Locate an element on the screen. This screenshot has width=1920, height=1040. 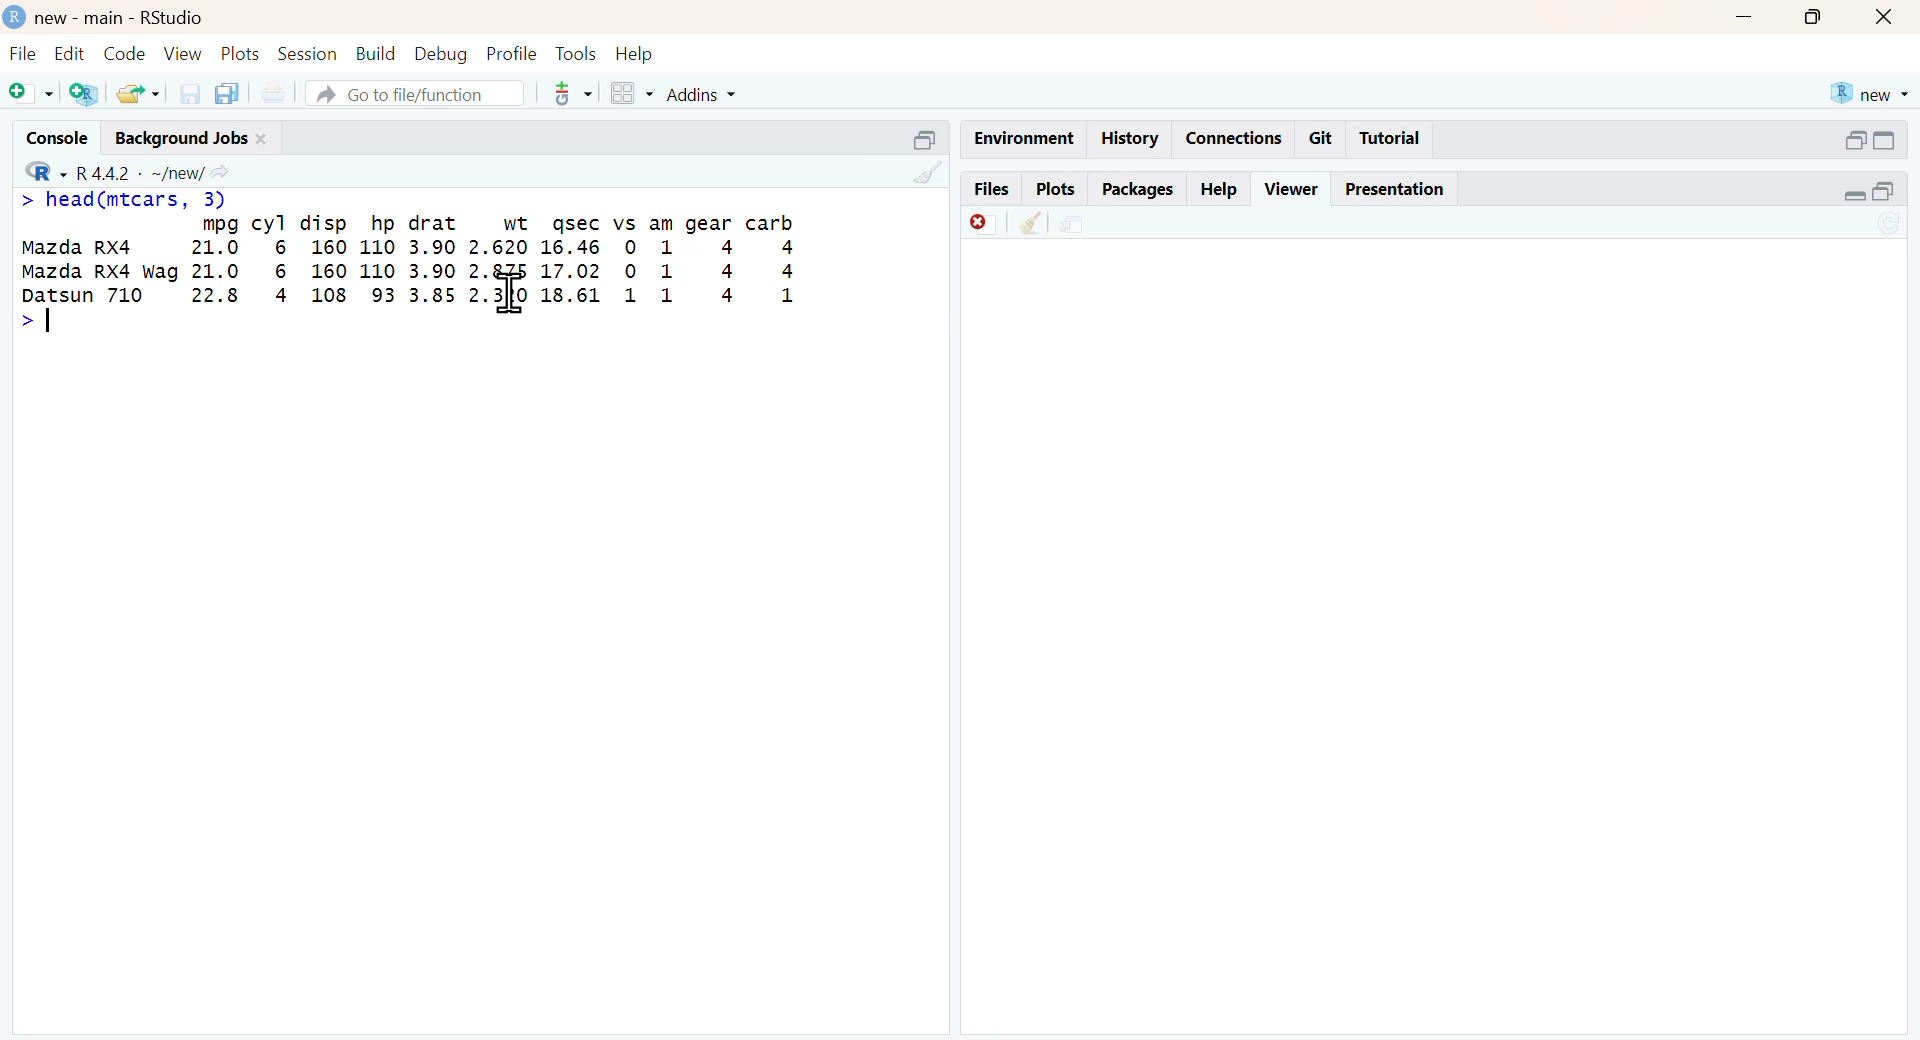
A Go to file/function is located at coordinates (413, 94).